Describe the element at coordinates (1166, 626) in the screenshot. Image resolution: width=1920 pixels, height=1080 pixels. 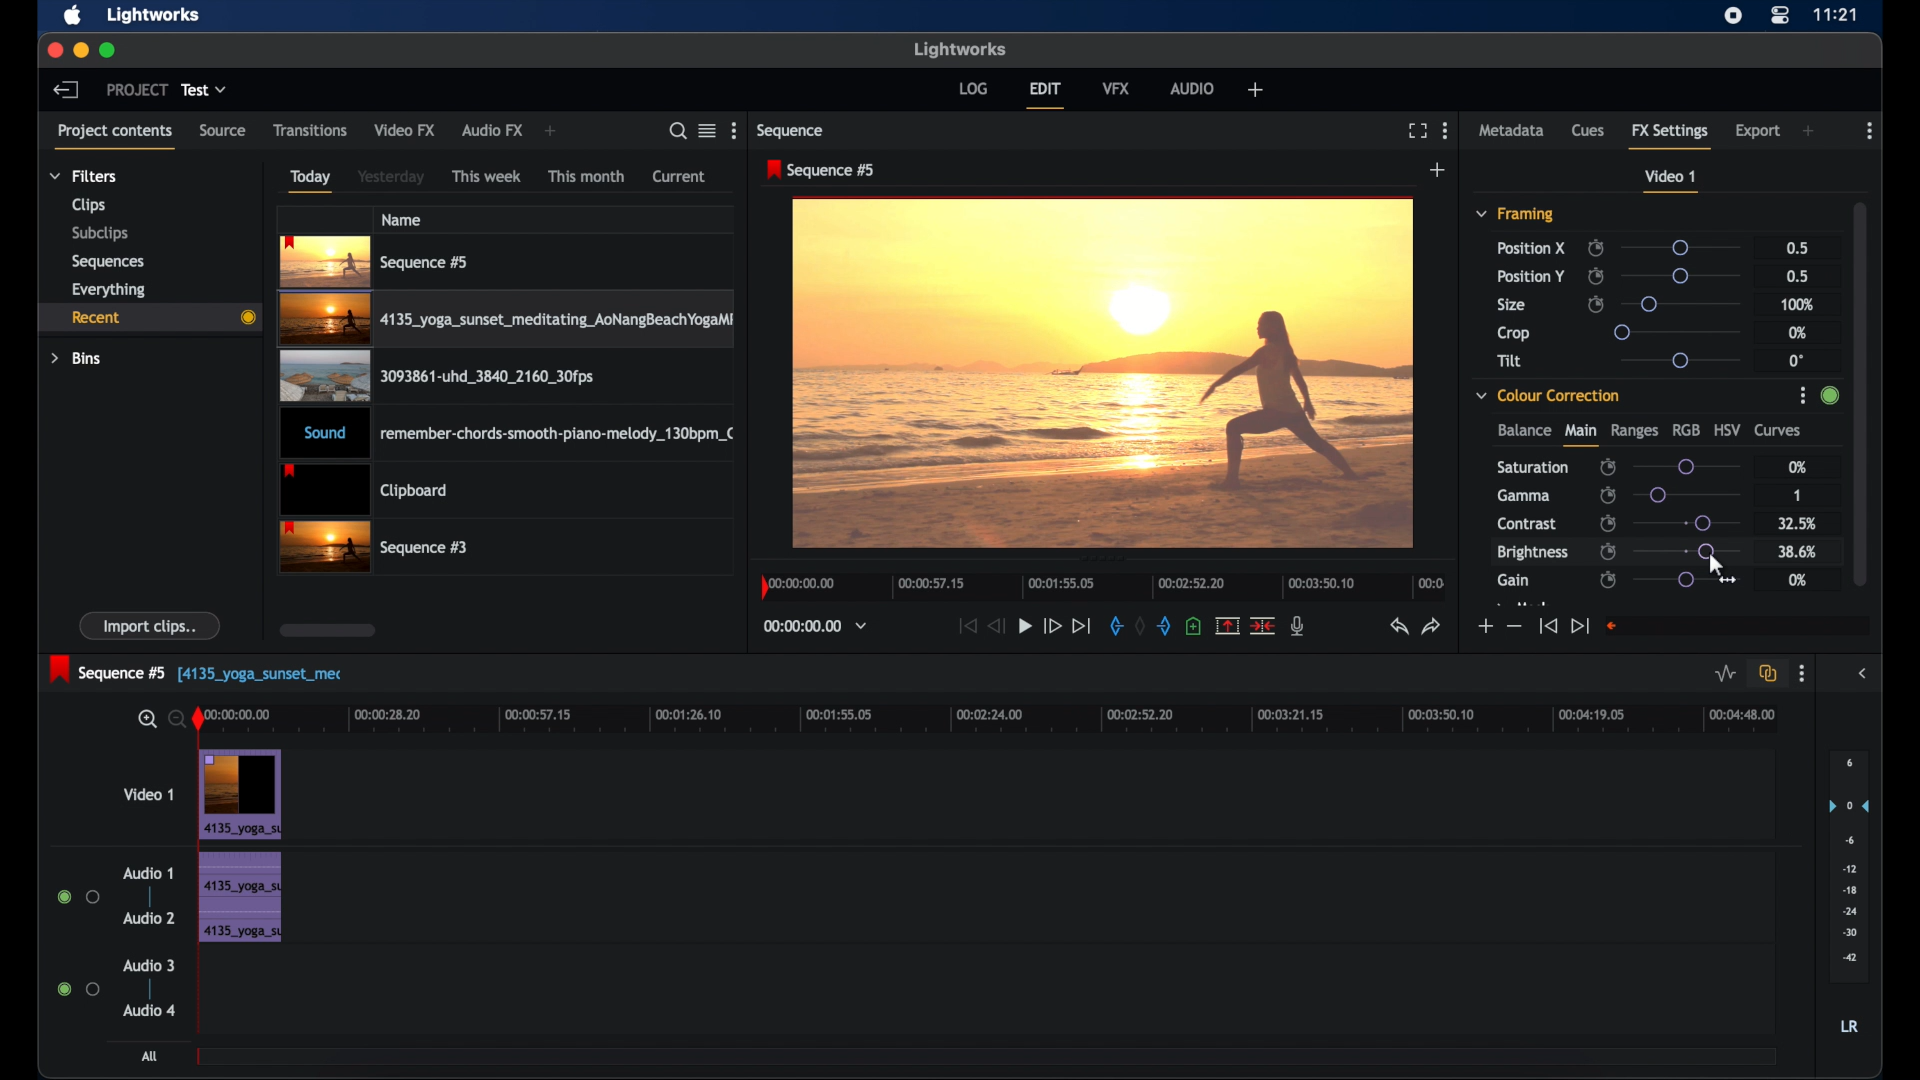
I see `out mark` at that location.